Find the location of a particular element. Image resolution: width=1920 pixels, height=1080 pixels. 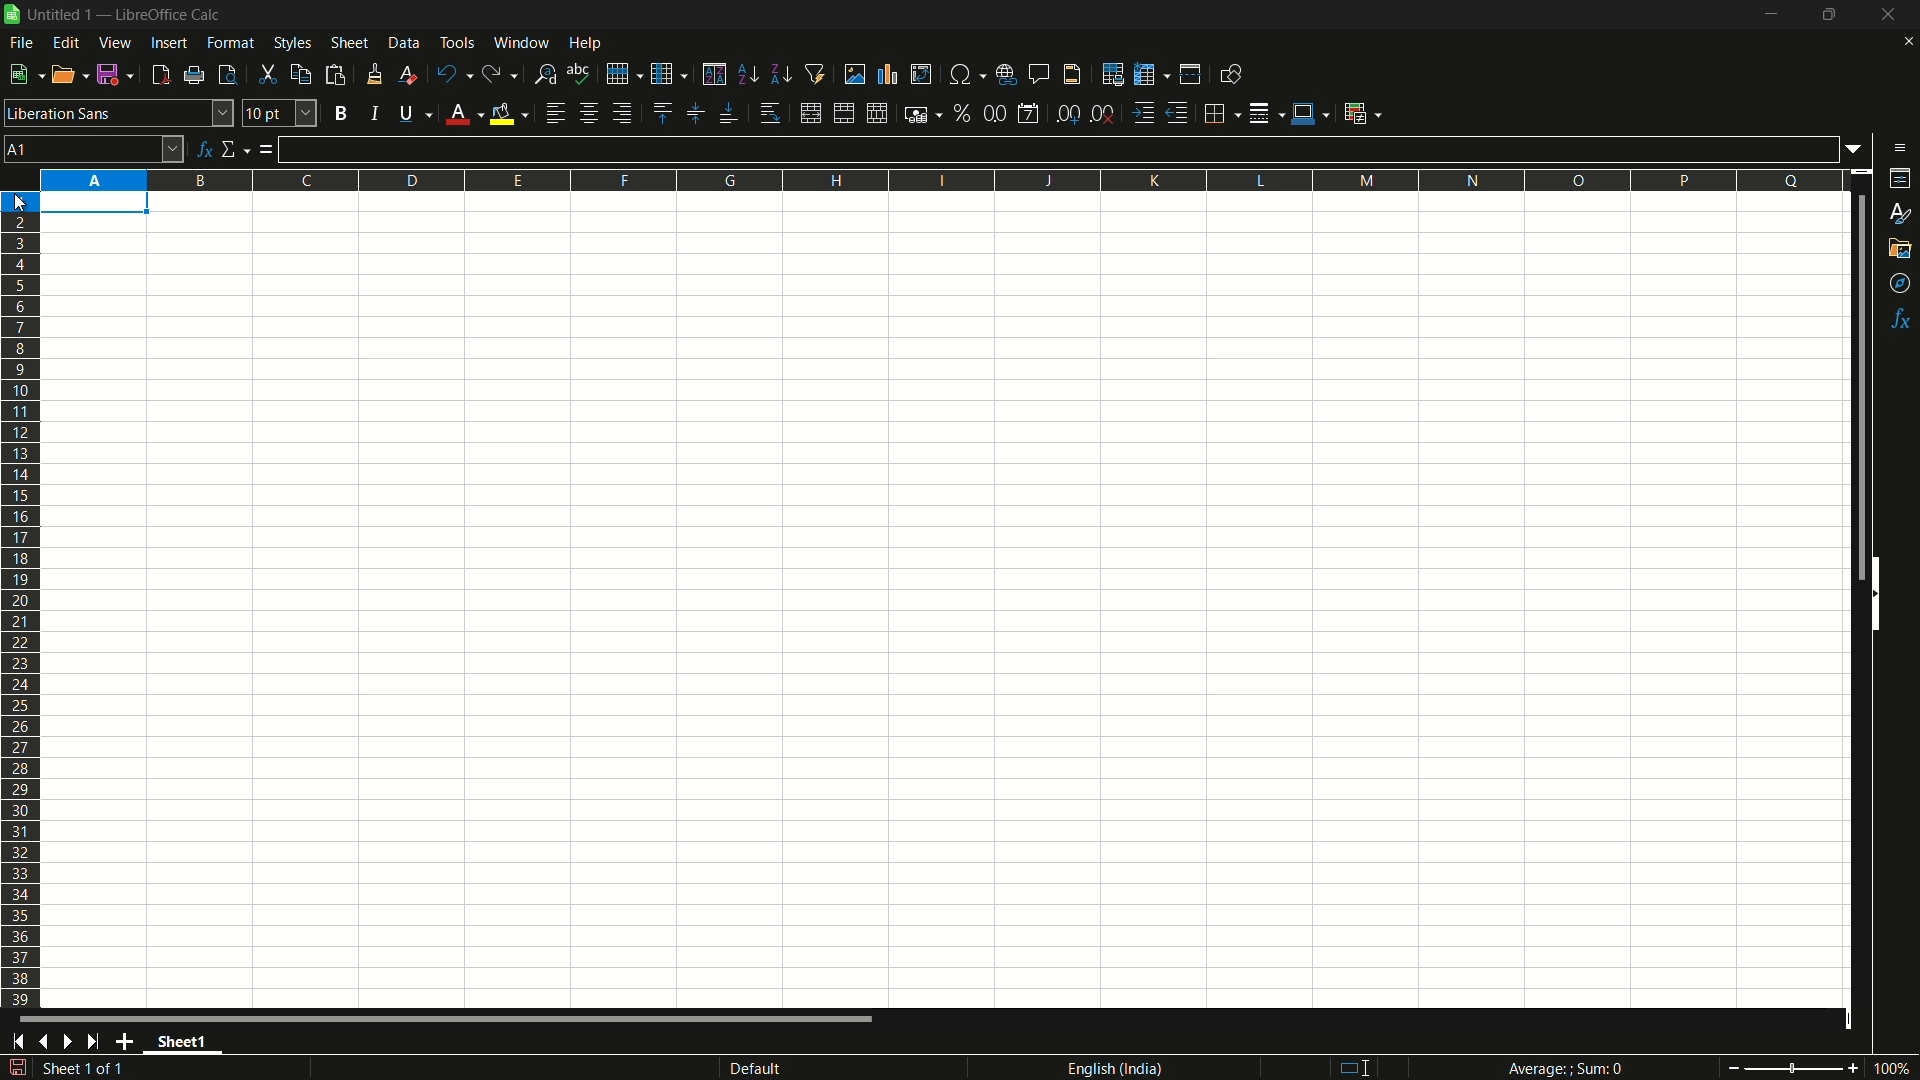

help menu is located at coordinates (587, 44).